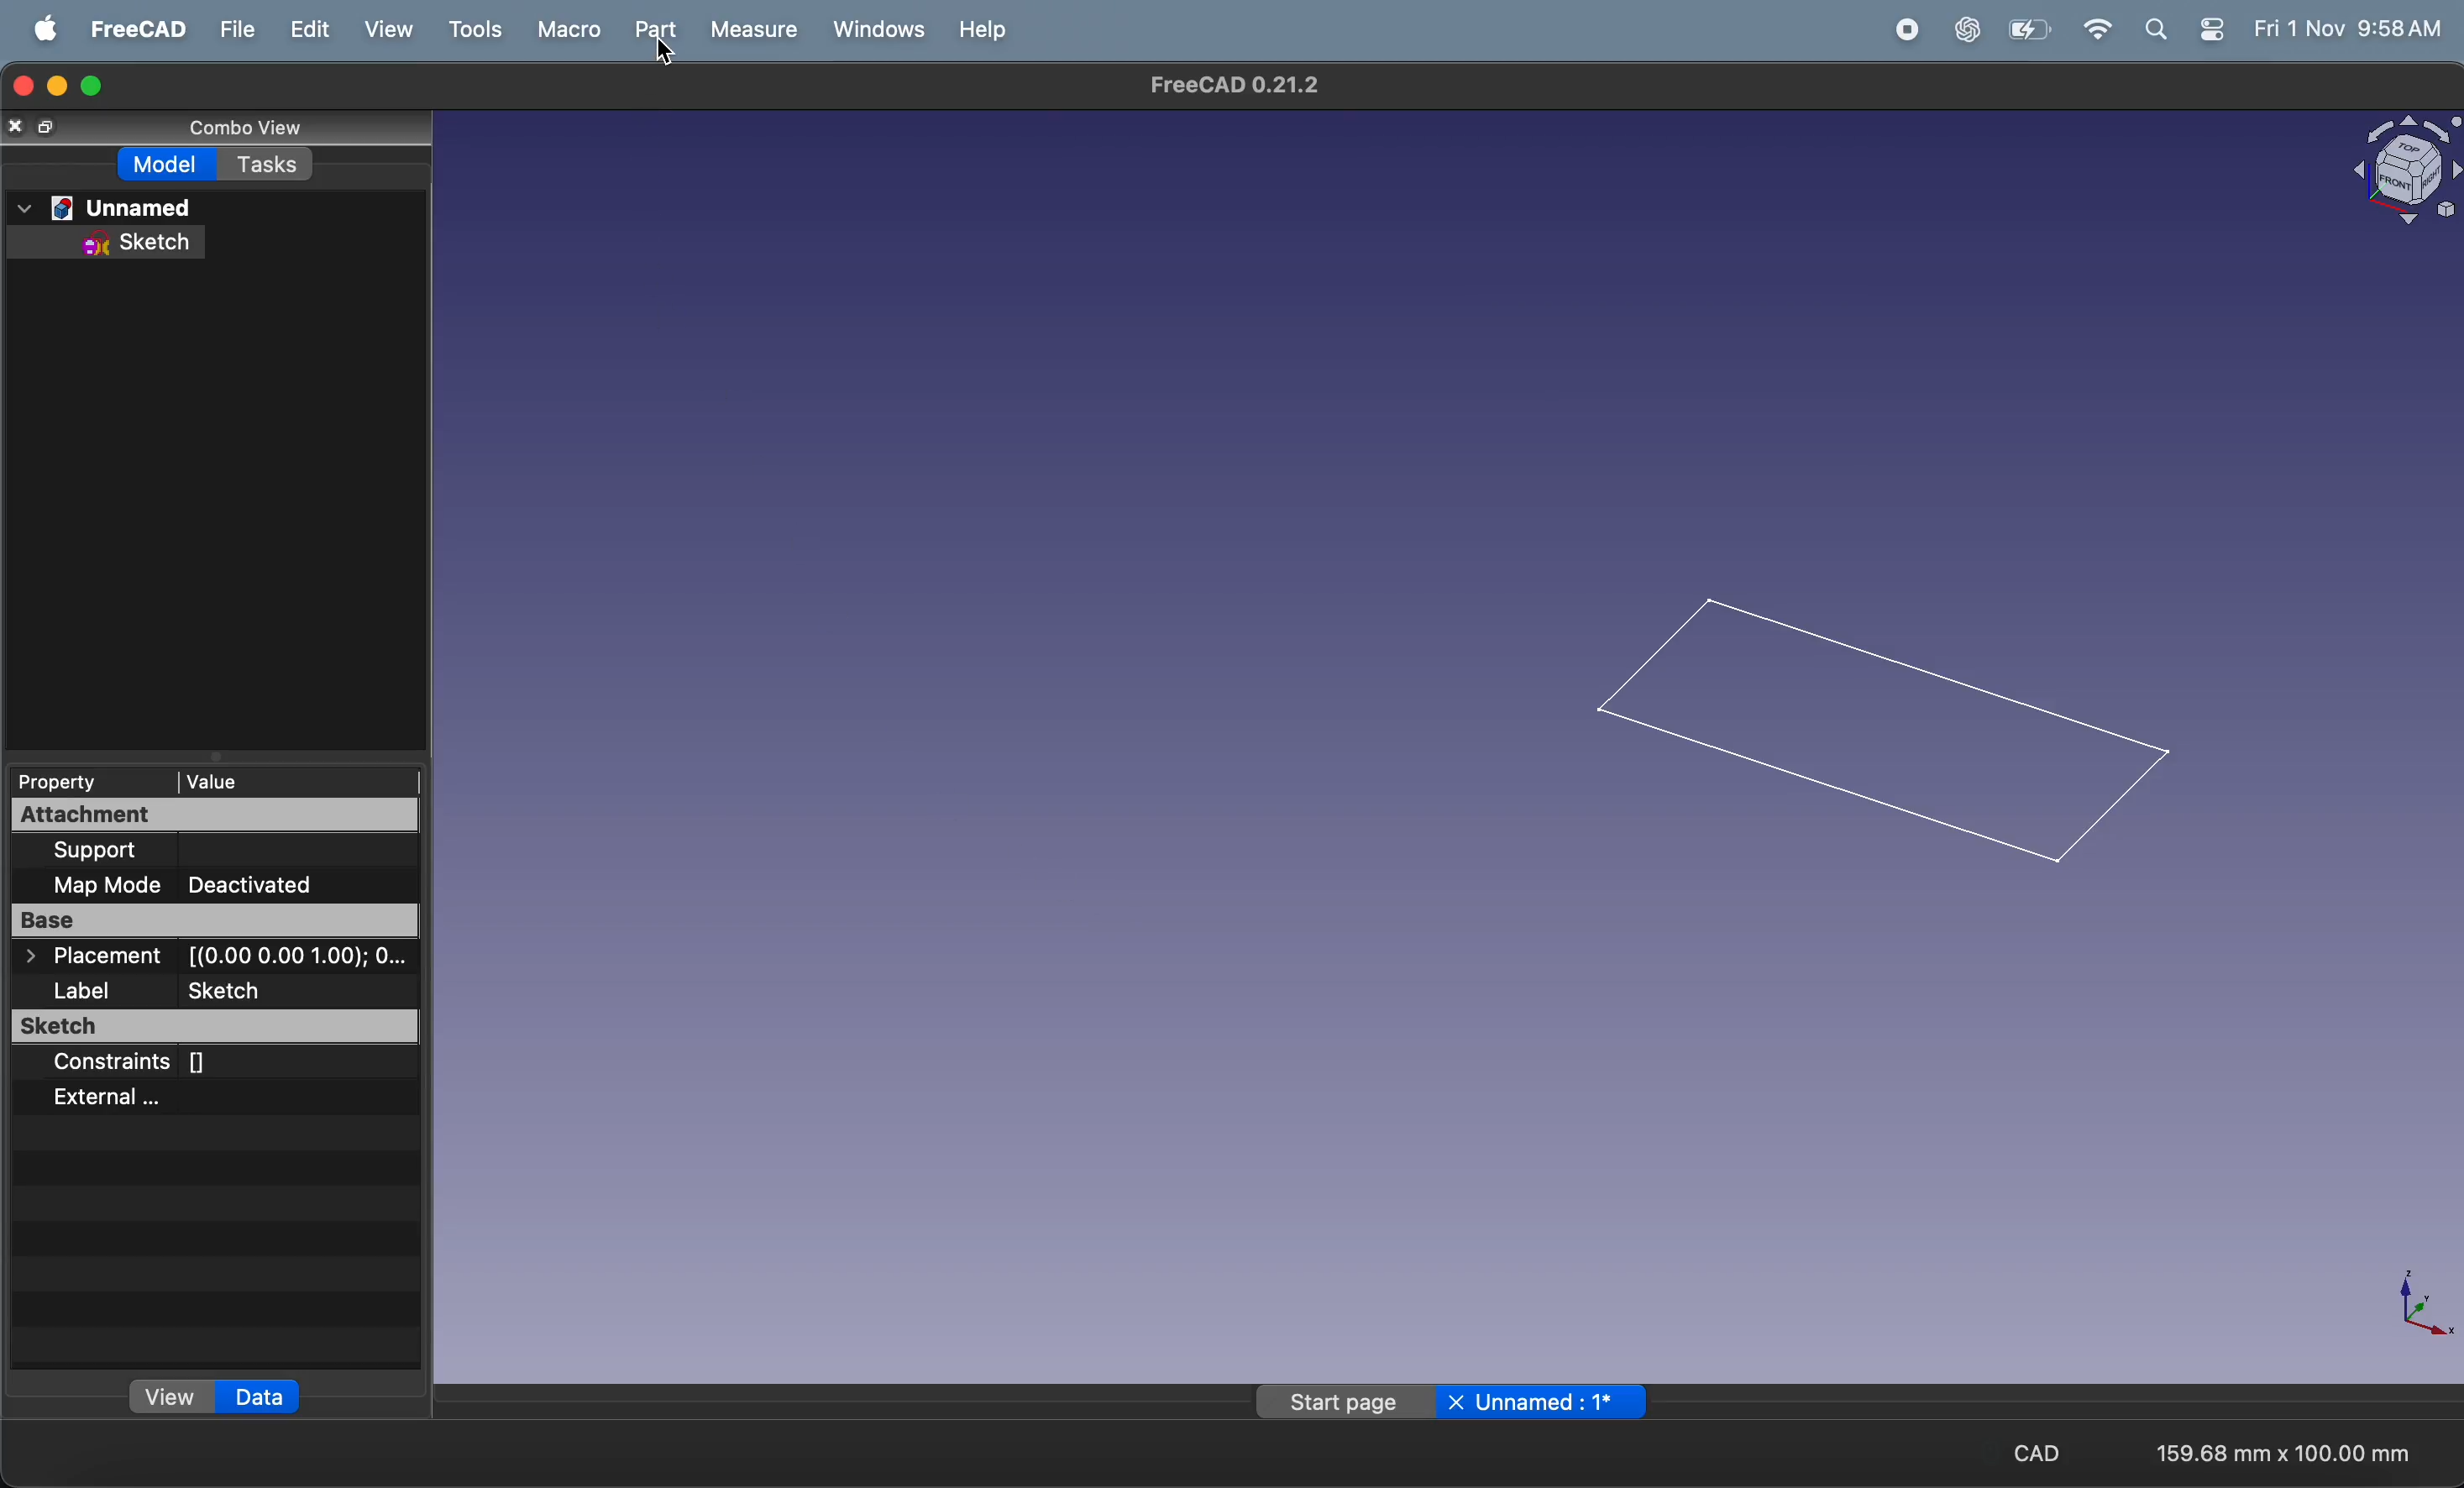 The image size is (2464, 1488). What do you see at coordinates (1231, 84) in the screenshot?
I see `freeca title` at bounding box center [1231, 84].